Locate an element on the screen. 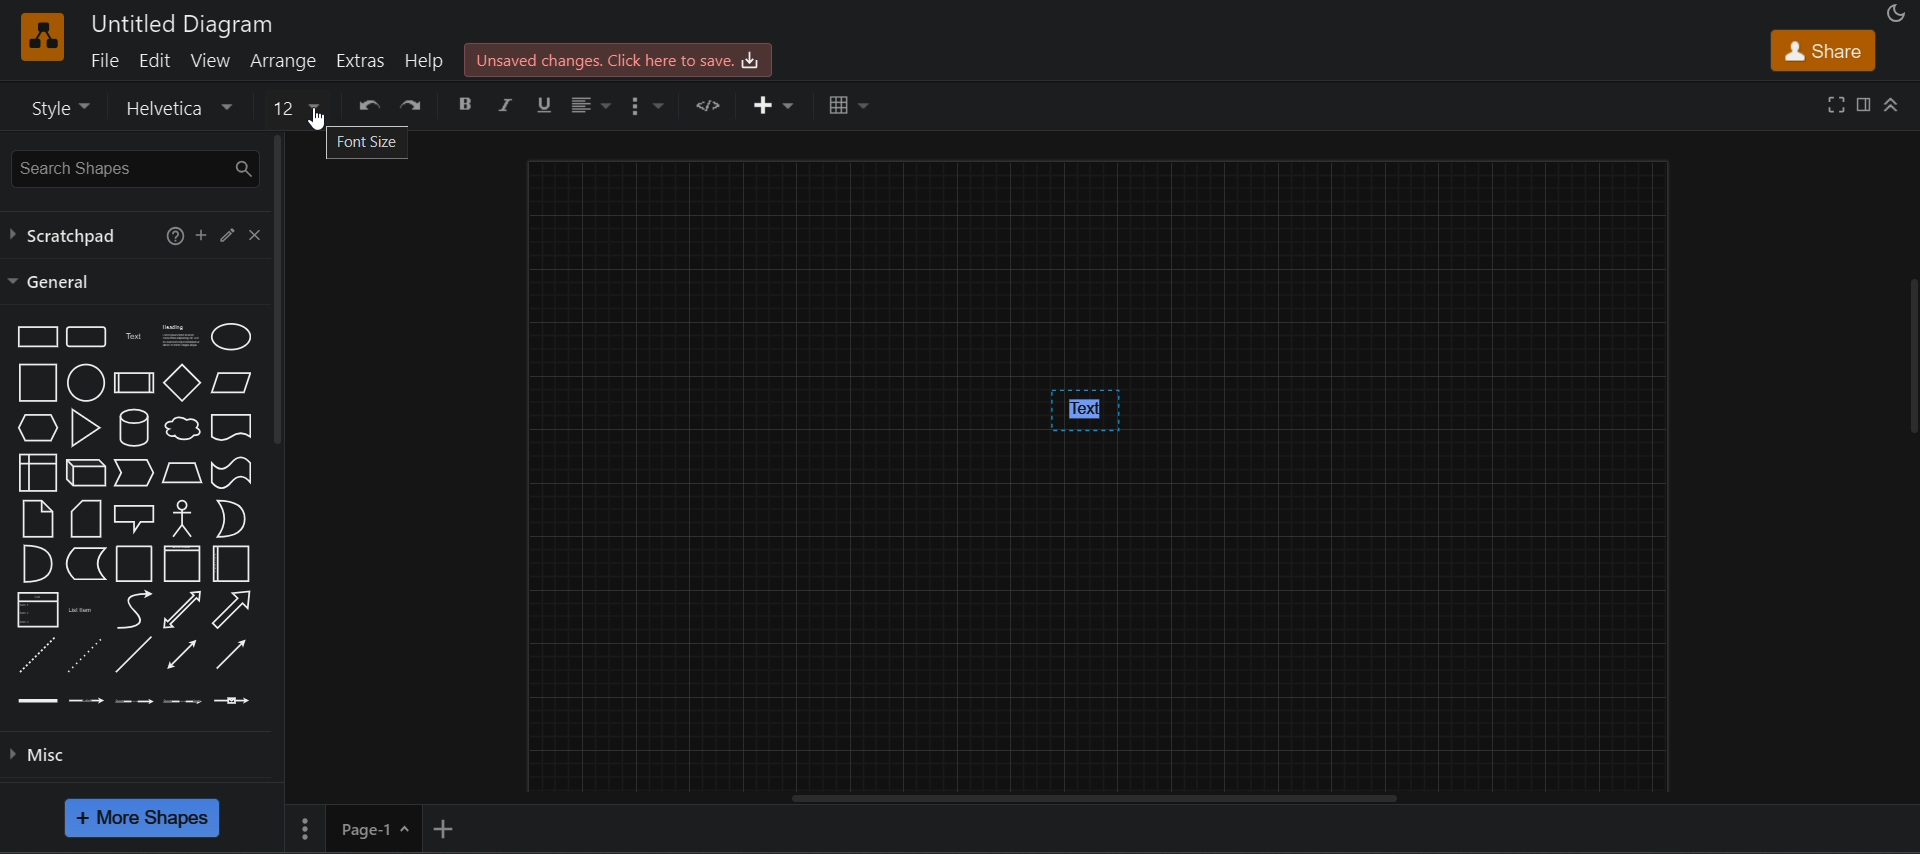  Arrow is located at coordinates (231, 610).